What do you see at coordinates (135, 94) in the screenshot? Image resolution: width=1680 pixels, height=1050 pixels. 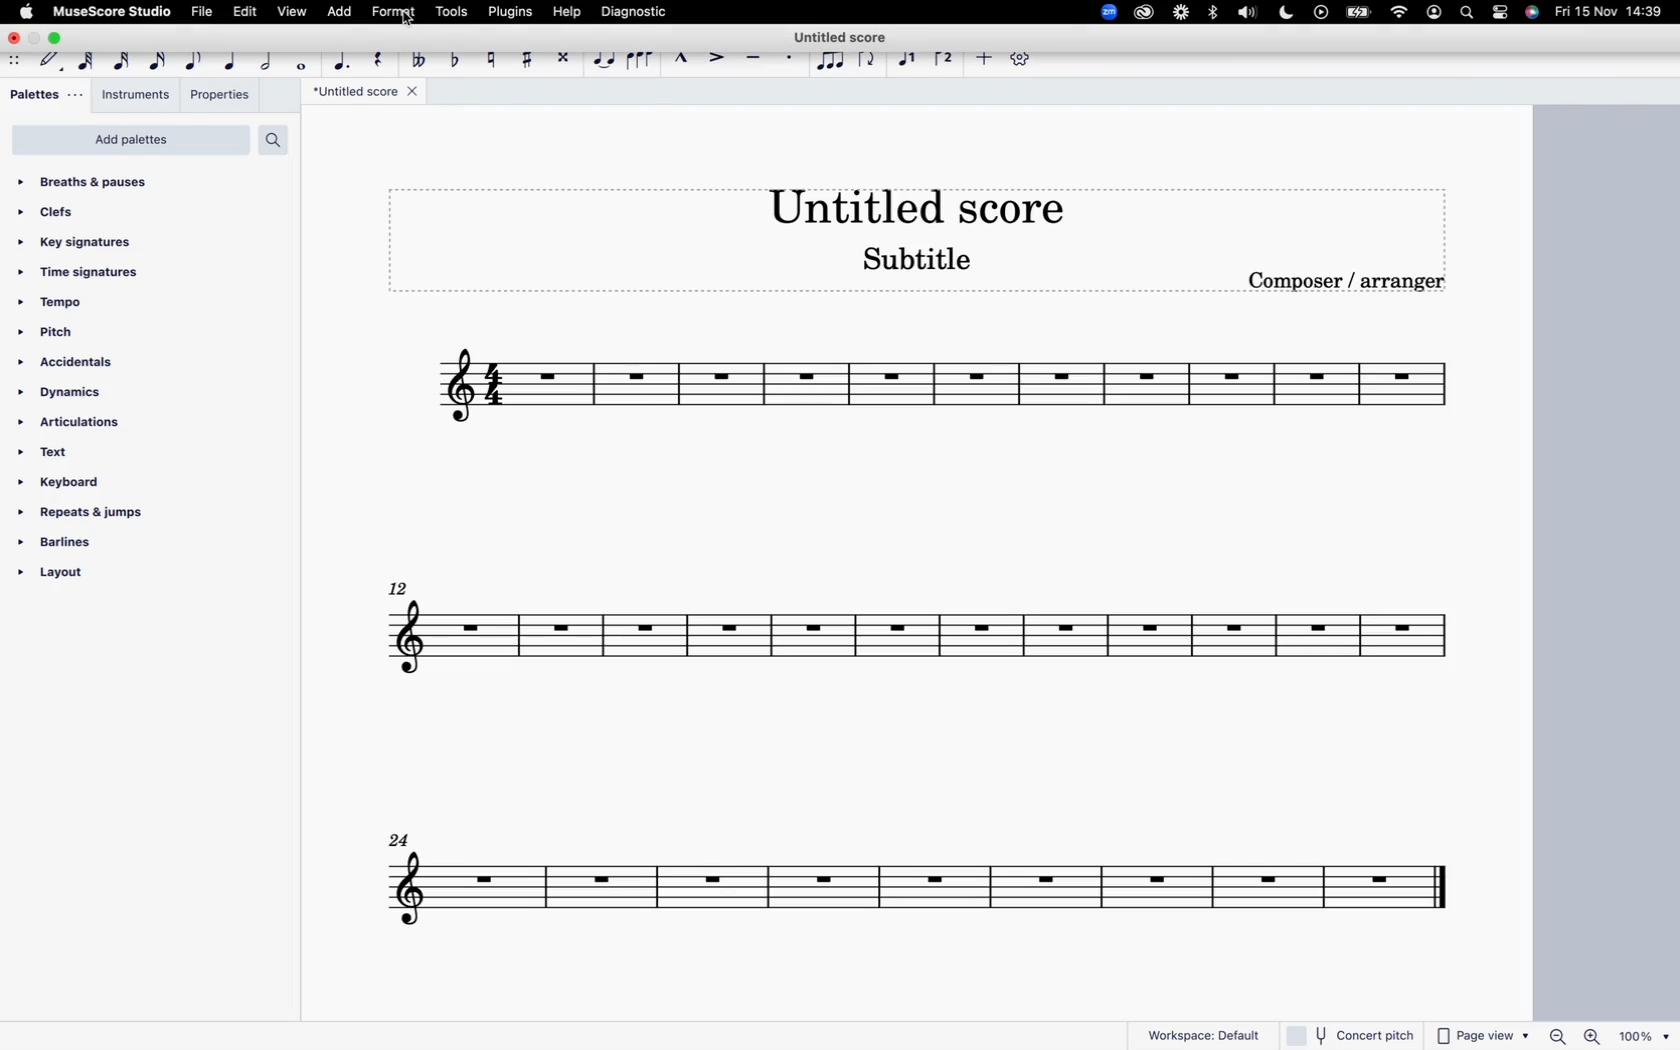 I see `instruments` at bounding box center [135, 94].